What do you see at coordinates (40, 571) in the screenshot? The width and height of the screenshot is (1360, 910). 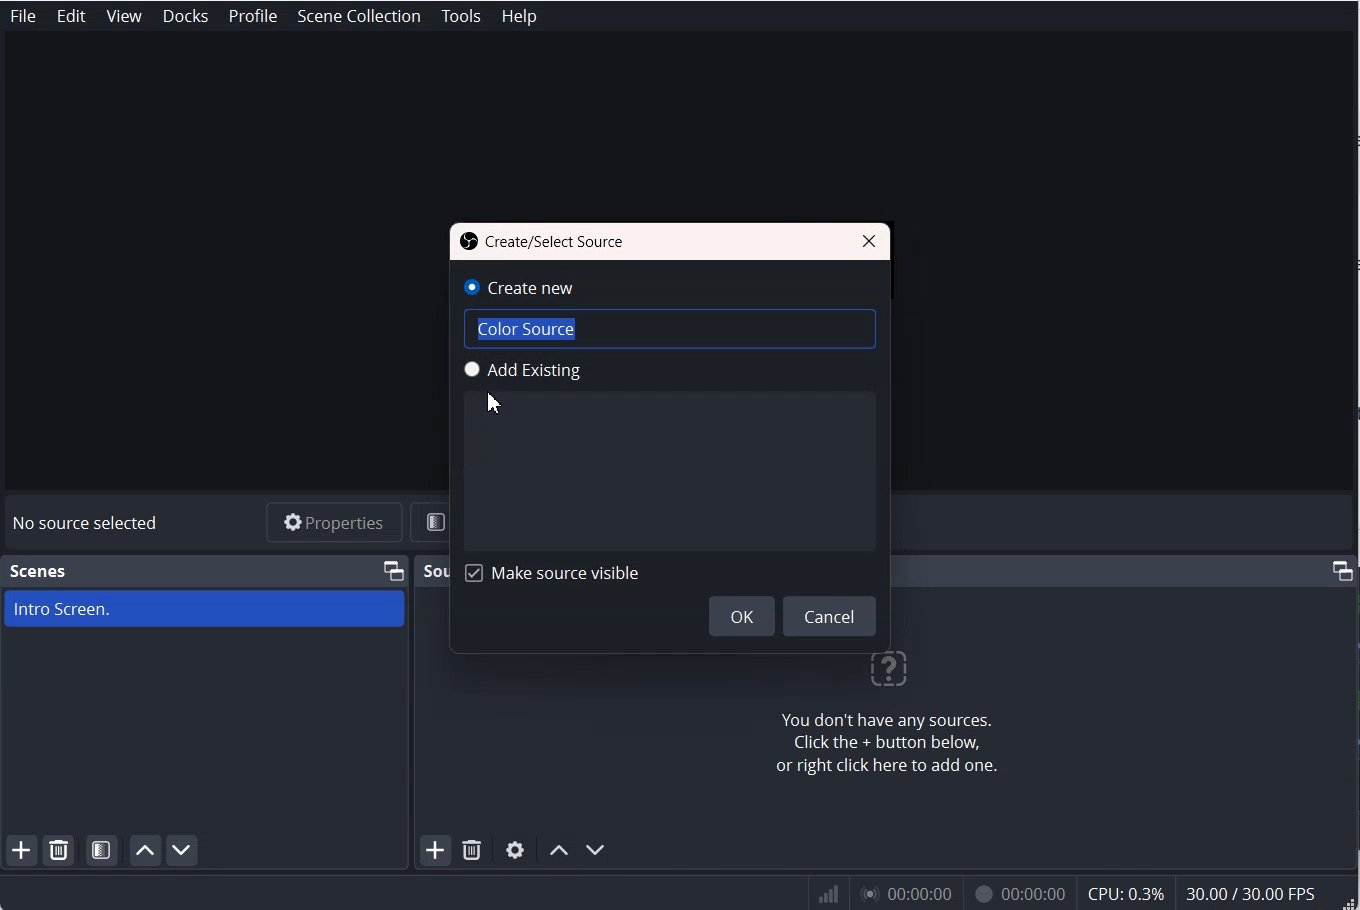 I see `Scene` at bounding box center [40, 571].